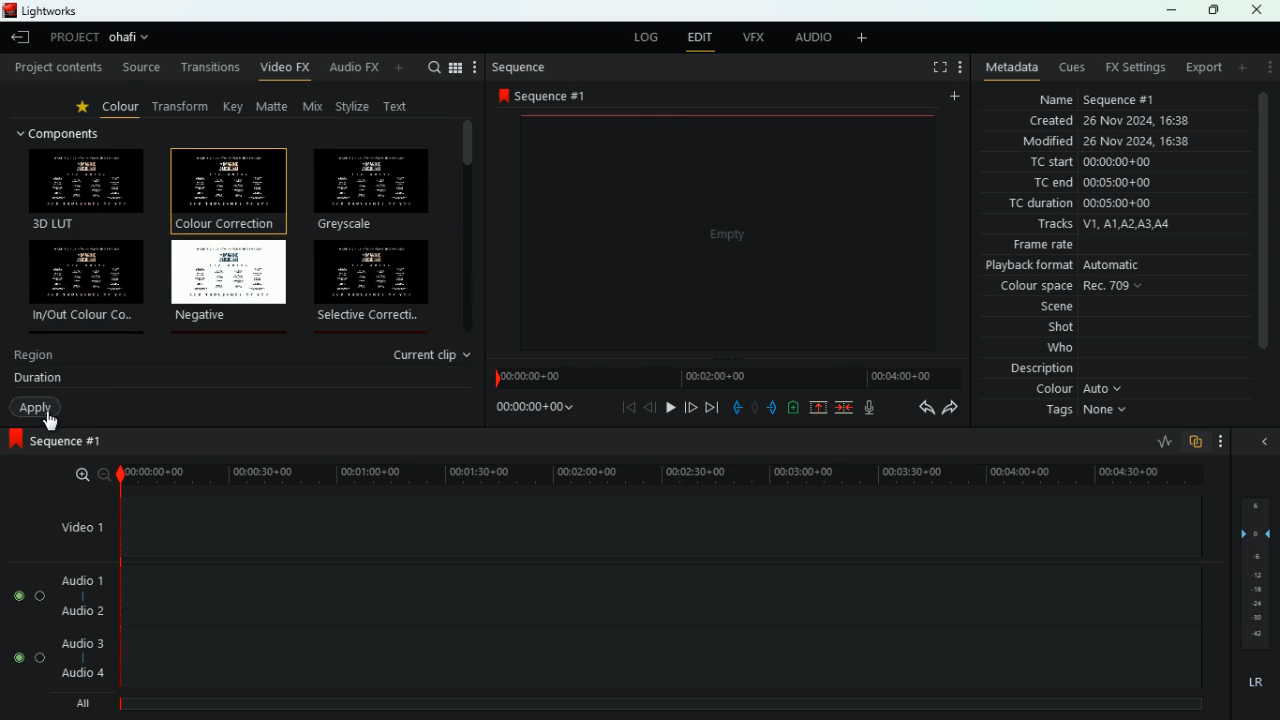 The width and height of the screenshot is (1280, 720). What do you see at coordinates (209, 67) in the screenshot?
I see `transitions` at bounding box center [209, 67].